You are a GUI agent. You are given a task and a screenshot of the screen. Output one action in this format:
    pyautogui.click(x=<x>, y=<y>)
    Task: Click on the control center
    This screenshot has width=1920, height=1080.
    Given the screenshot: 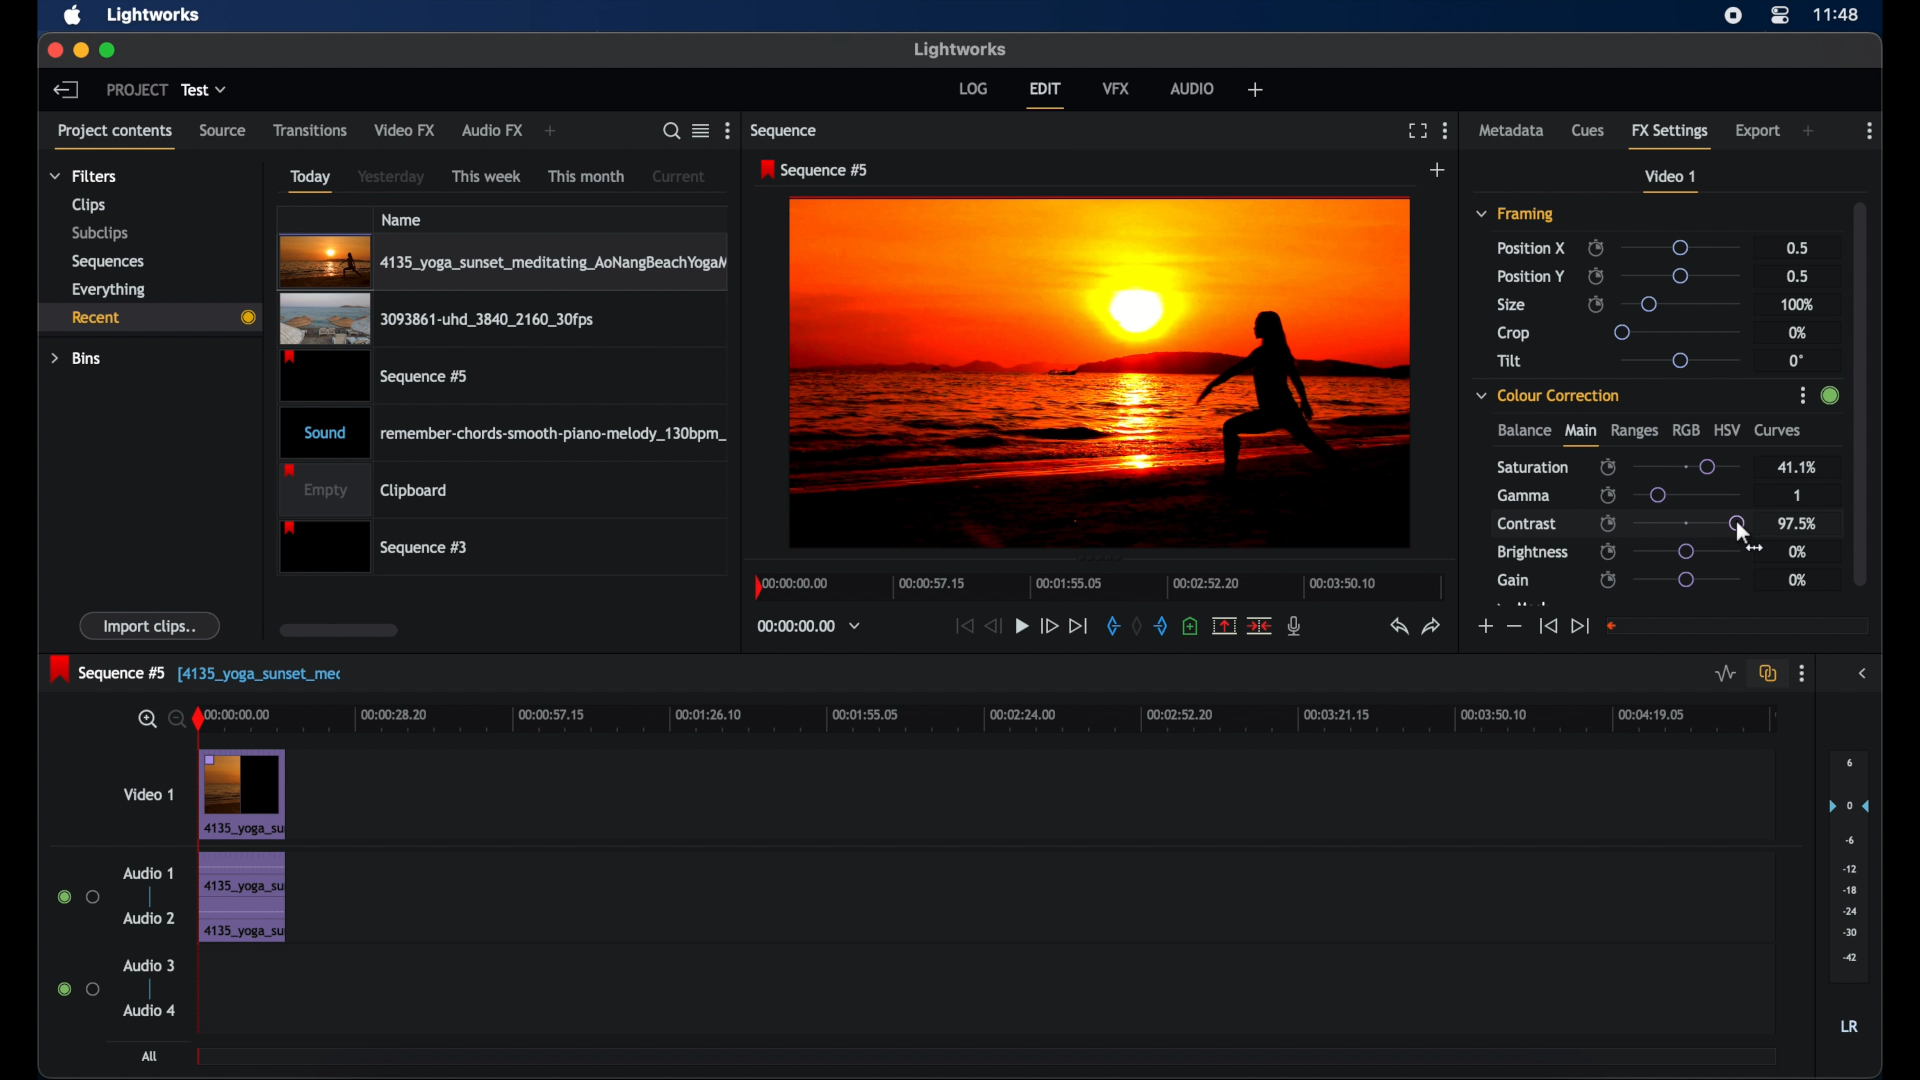 What is the action you would take?
    pyautogui.click(x=1781, y=15)
    